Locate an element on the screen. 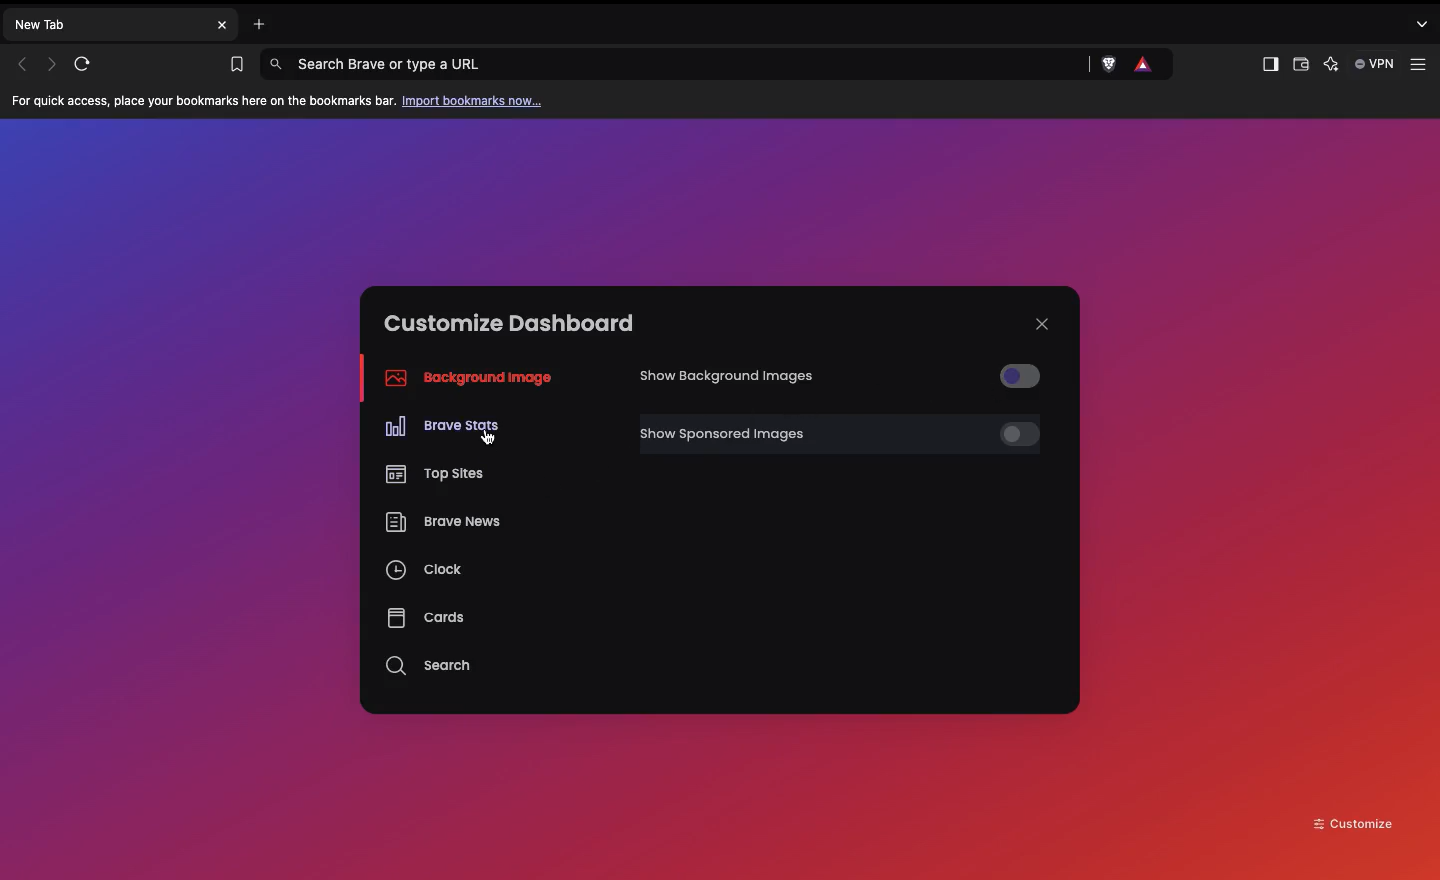 The height and width of the screenshot is (880, 1440). Search Brave or type a URL is located at coordinates (679, 65).